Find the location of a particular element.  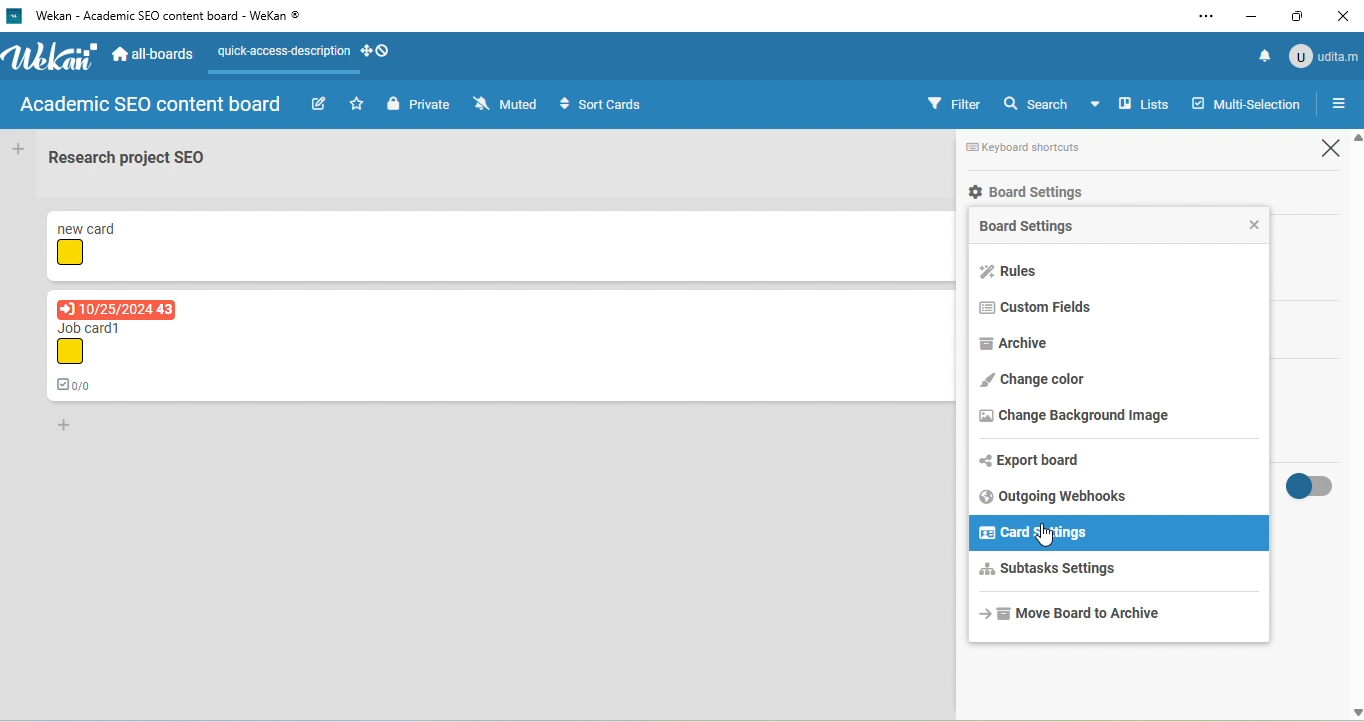

academic seo content board is located at coordinates (153, 107).